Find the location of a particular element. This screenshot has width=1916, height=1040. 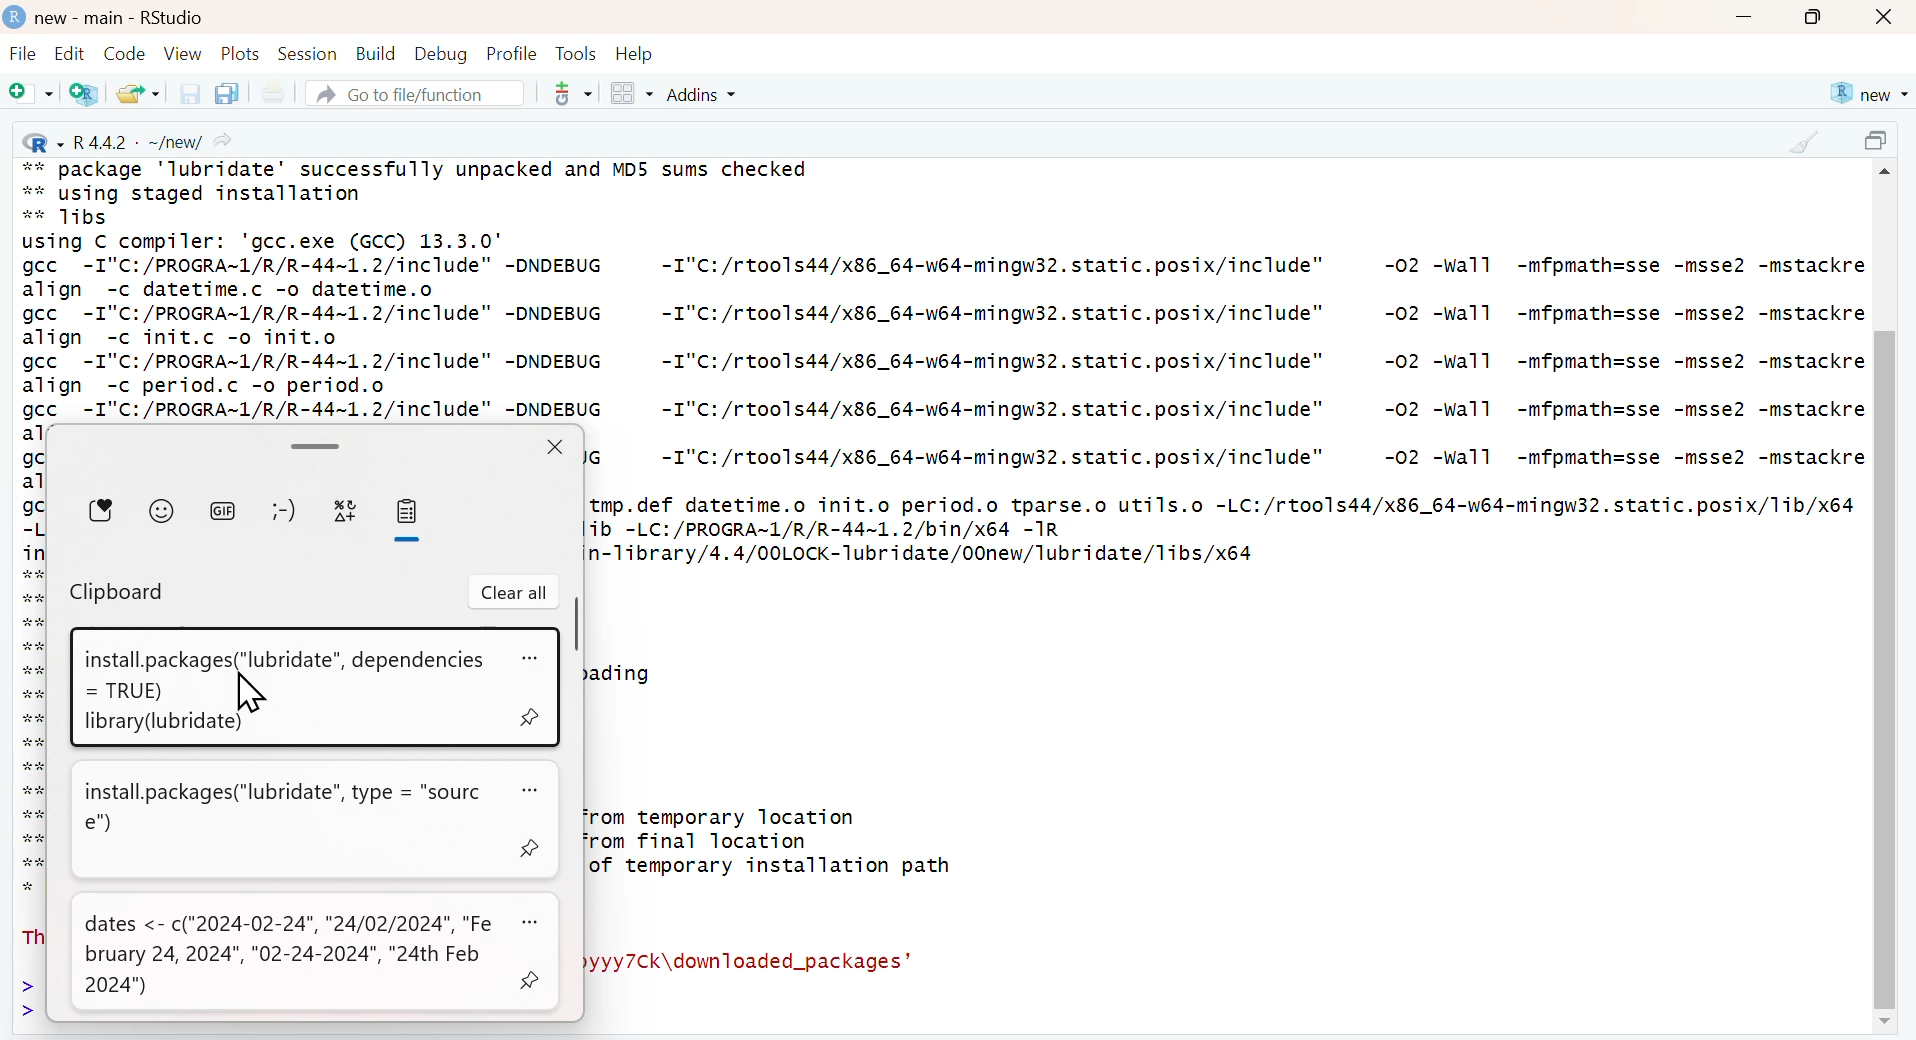

** libs is located at coordinates (75, 218).